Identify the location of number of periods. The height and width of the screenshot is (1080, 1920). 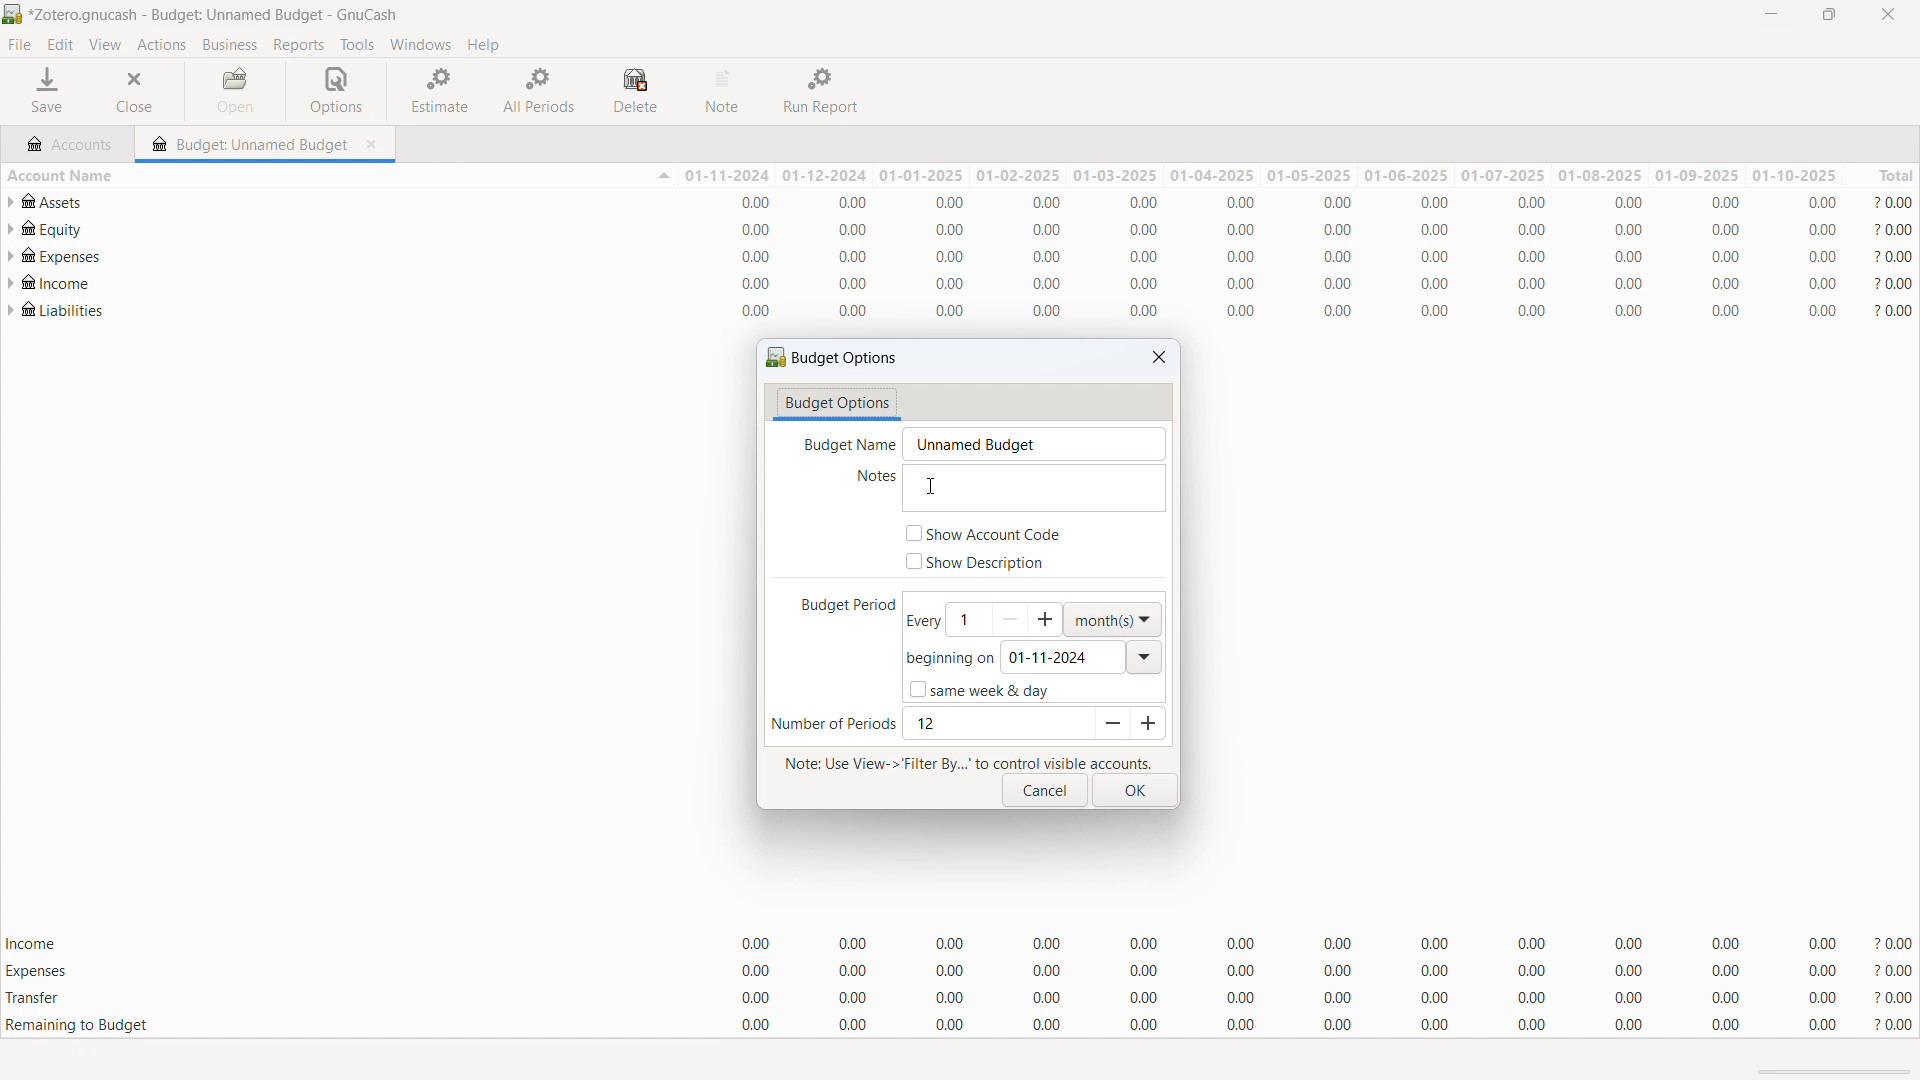
(833, 725).